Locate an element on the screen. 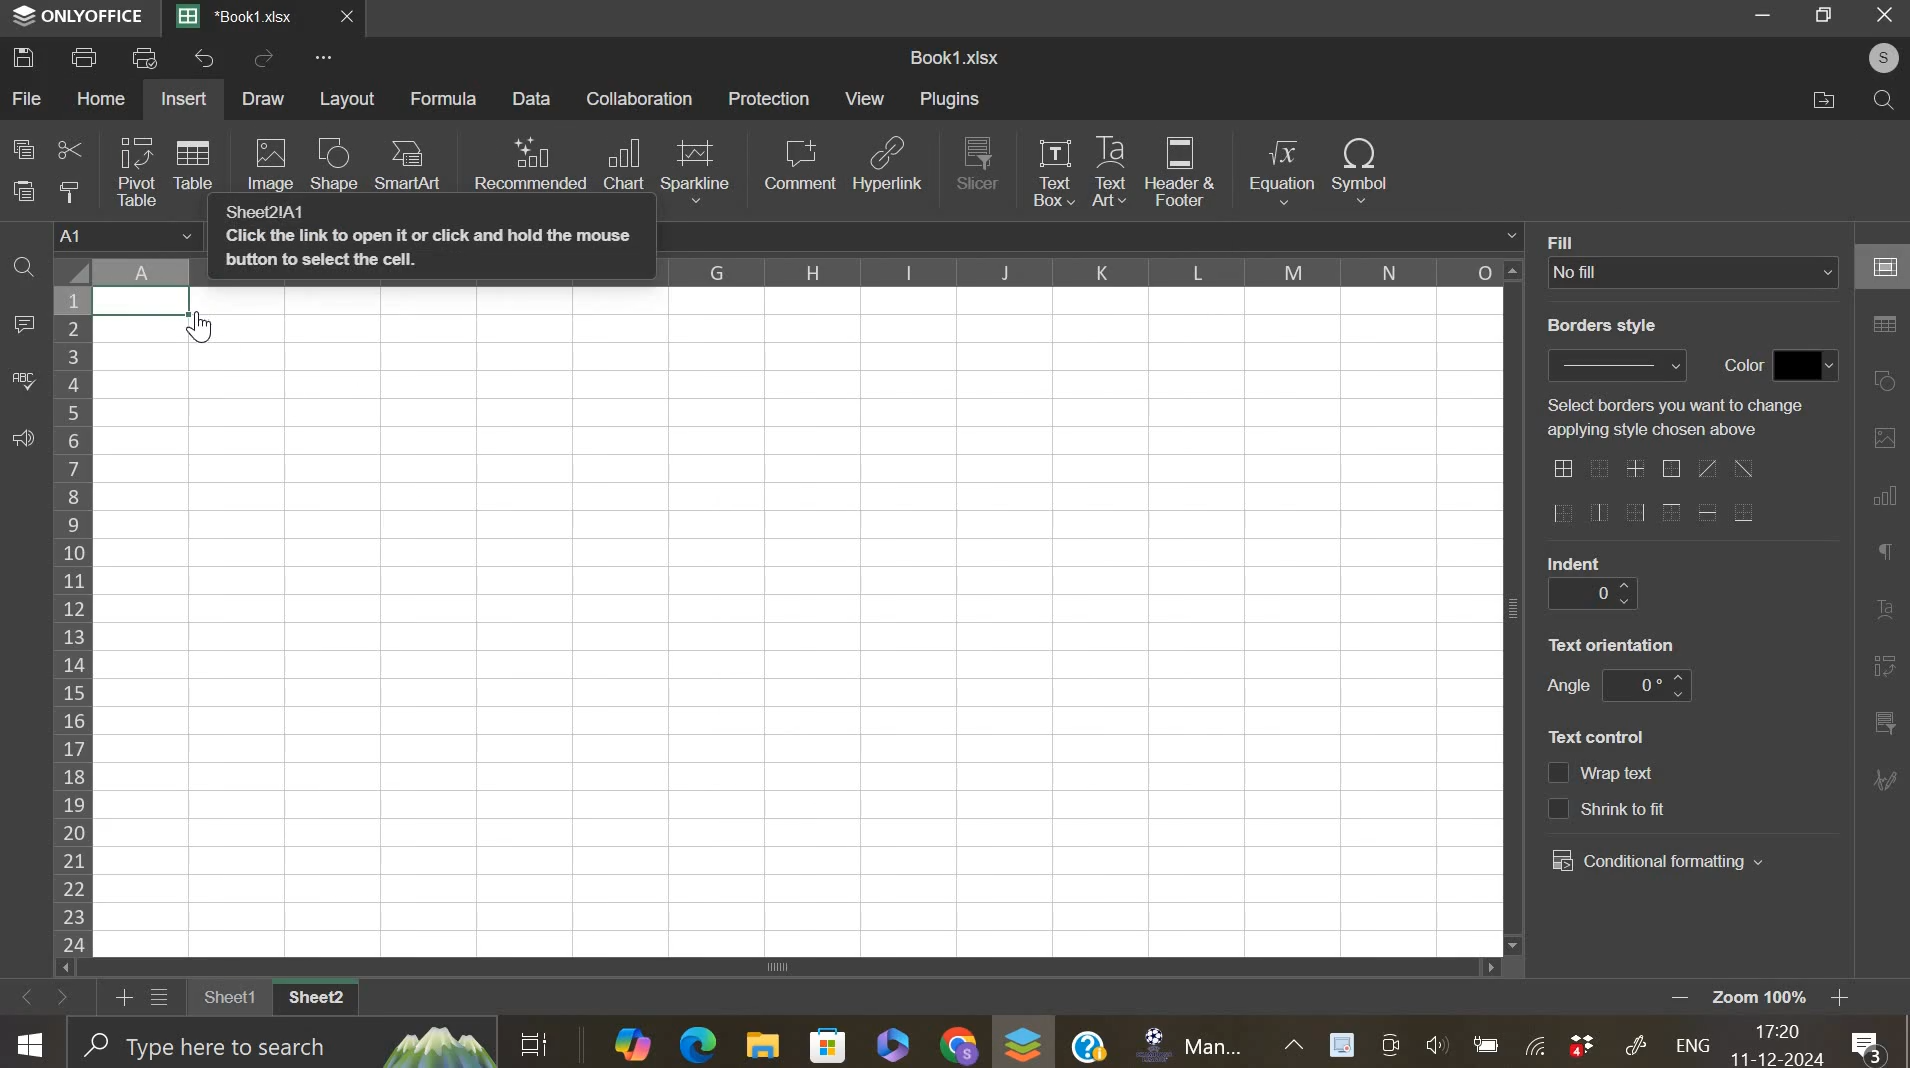  text is located at coordinates (1568, 687).